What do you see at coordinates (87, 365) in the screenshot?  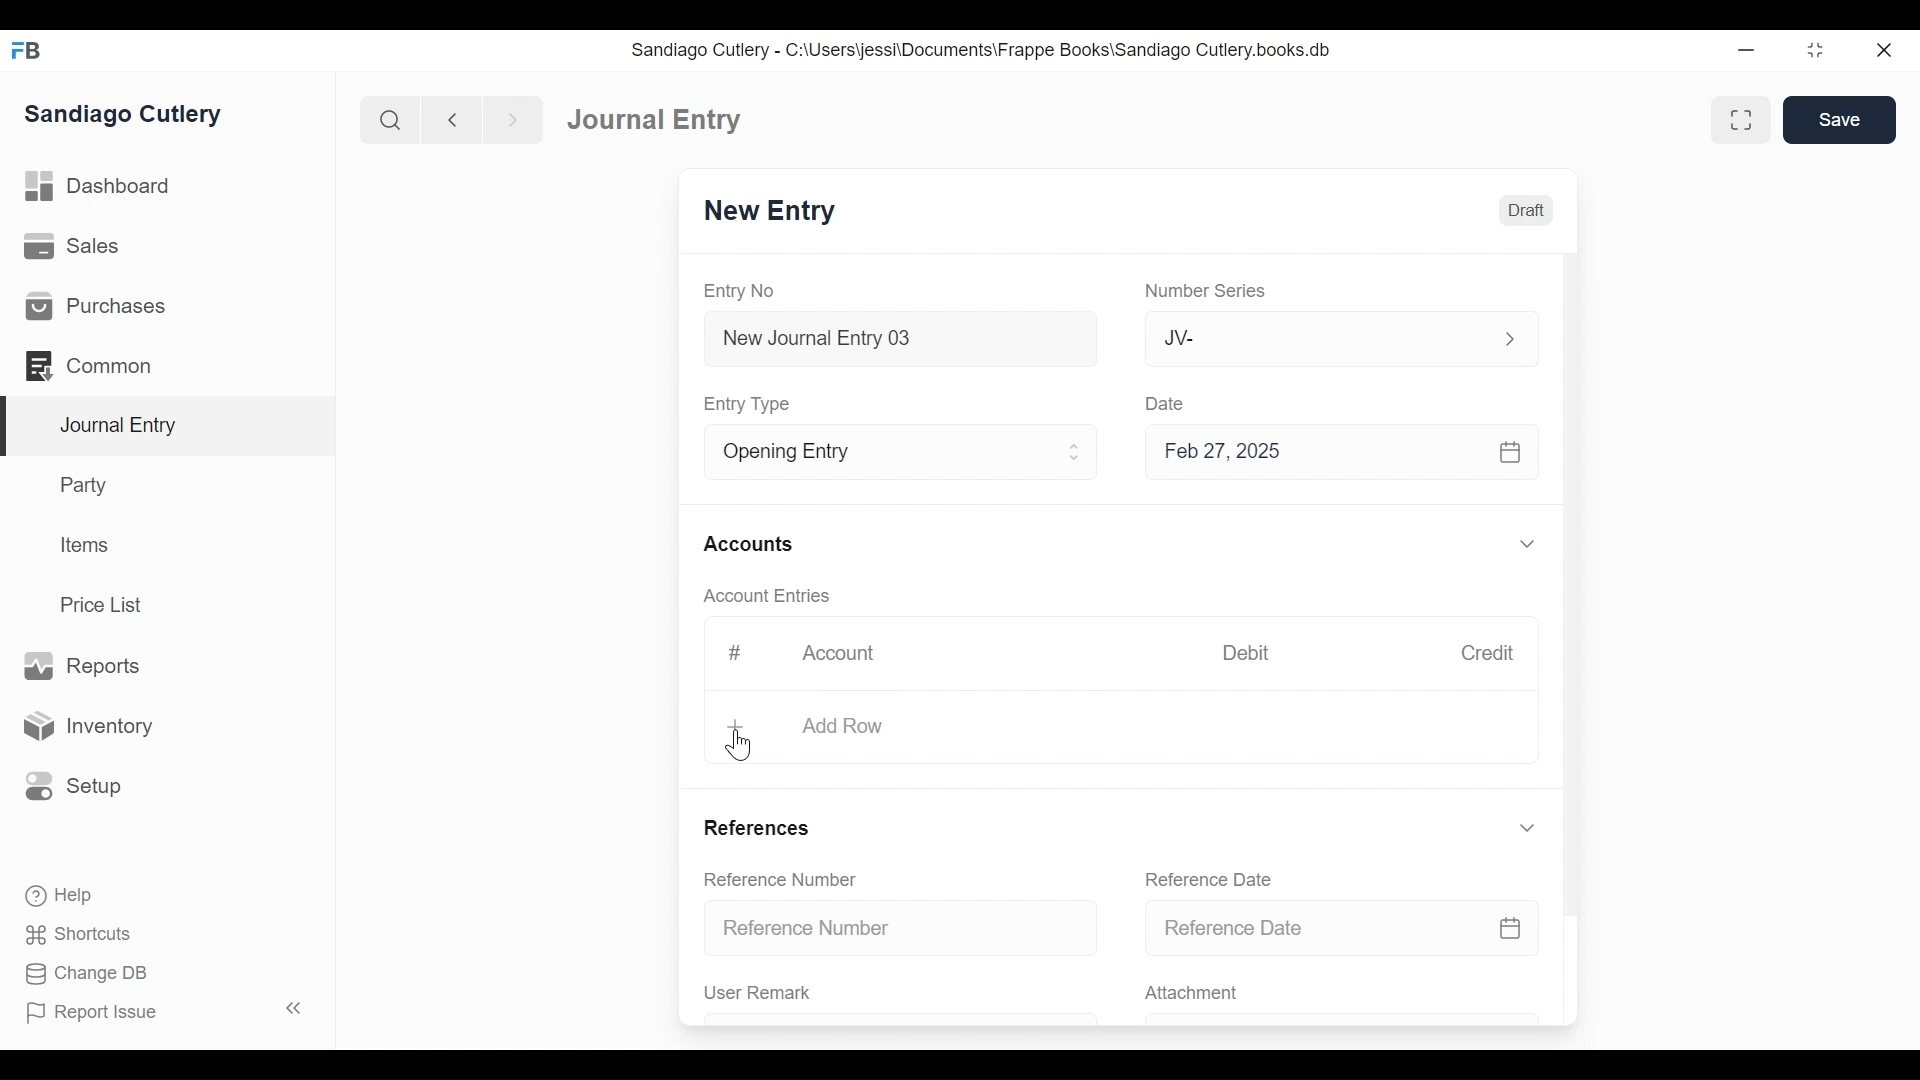 I see `Commons` at bounding box center [87, 365].